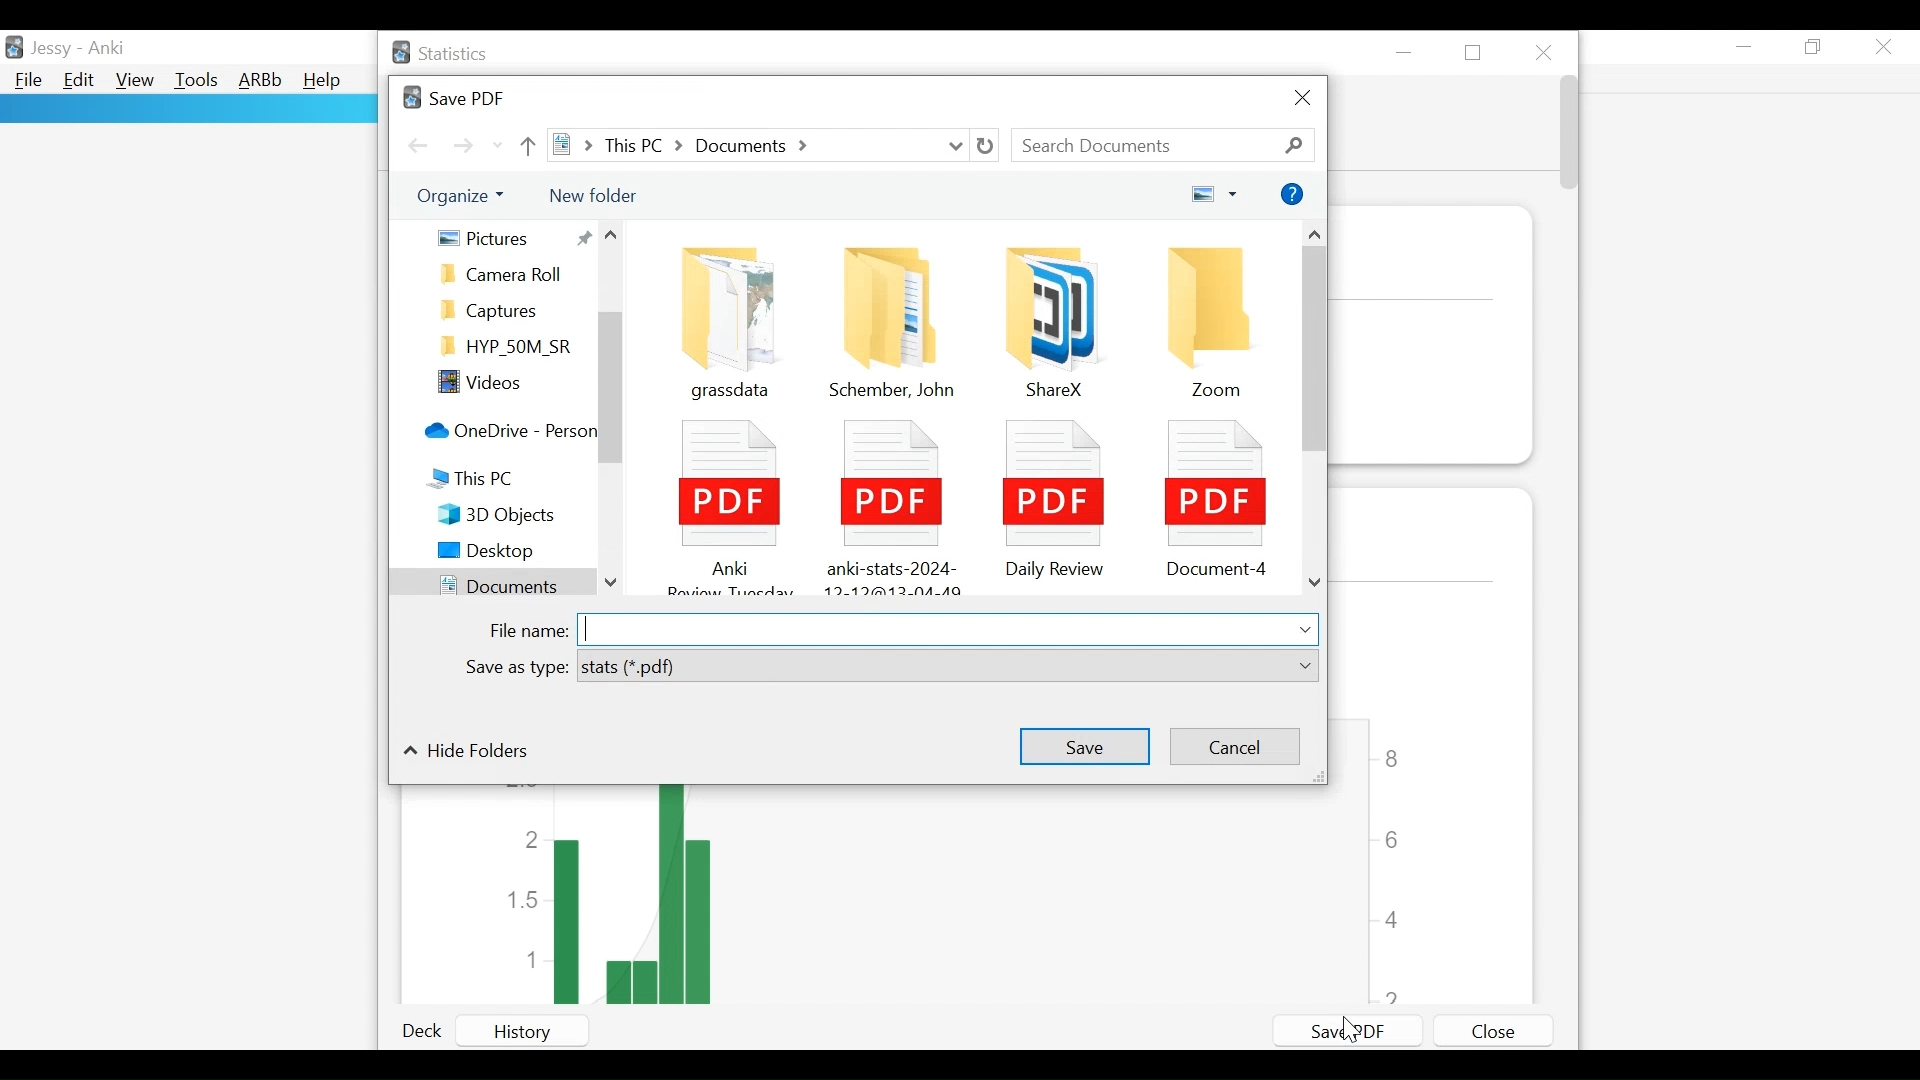 The image size is (1920, 1080). I want to click on PDF, so click(1215, 494).